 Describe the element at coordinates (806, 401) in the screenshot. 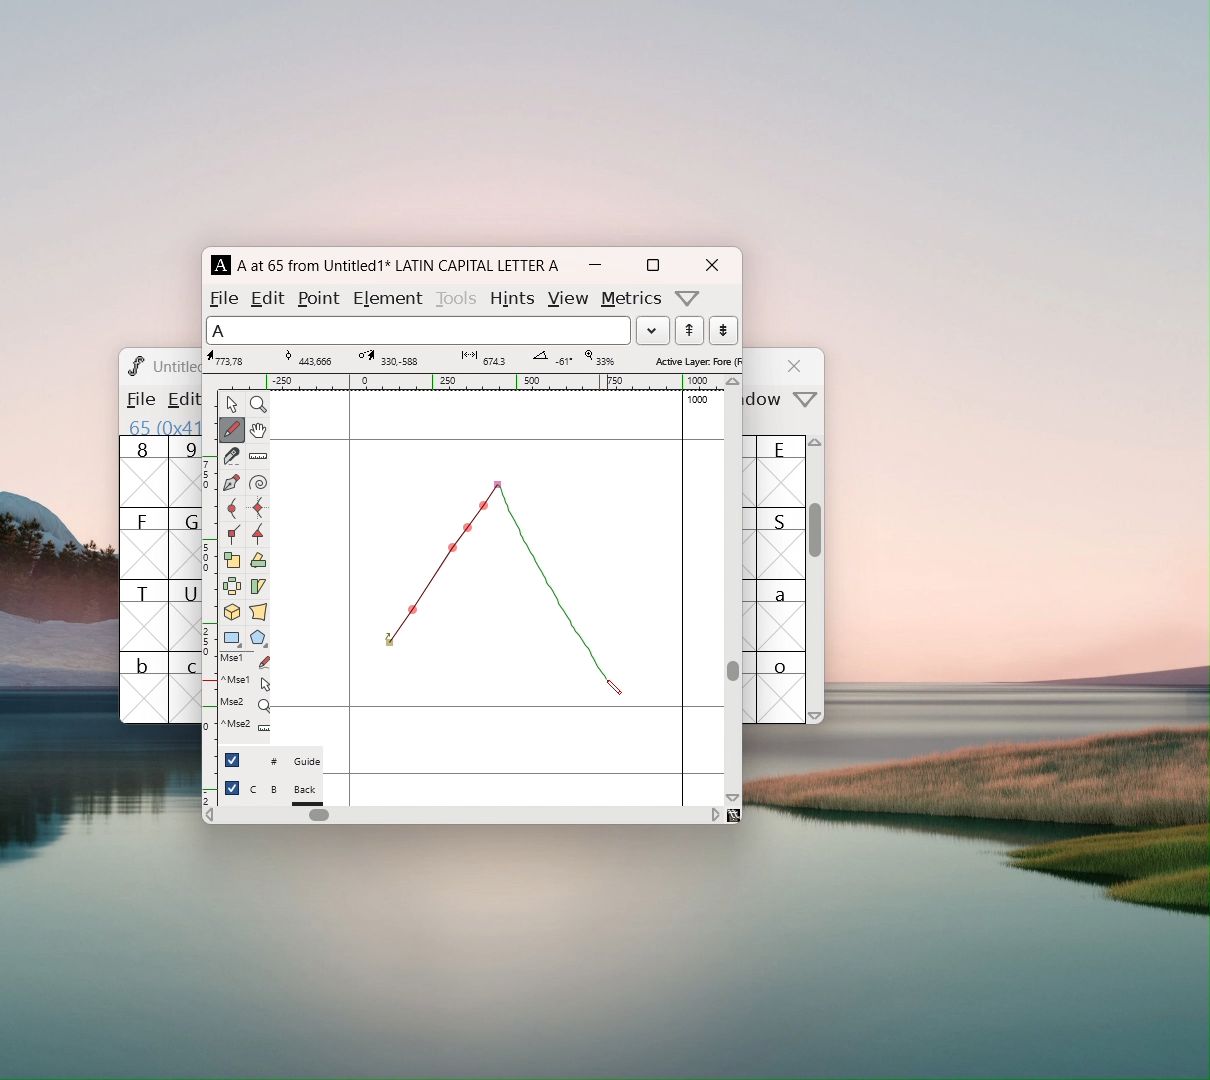

I see `more options` at that location.